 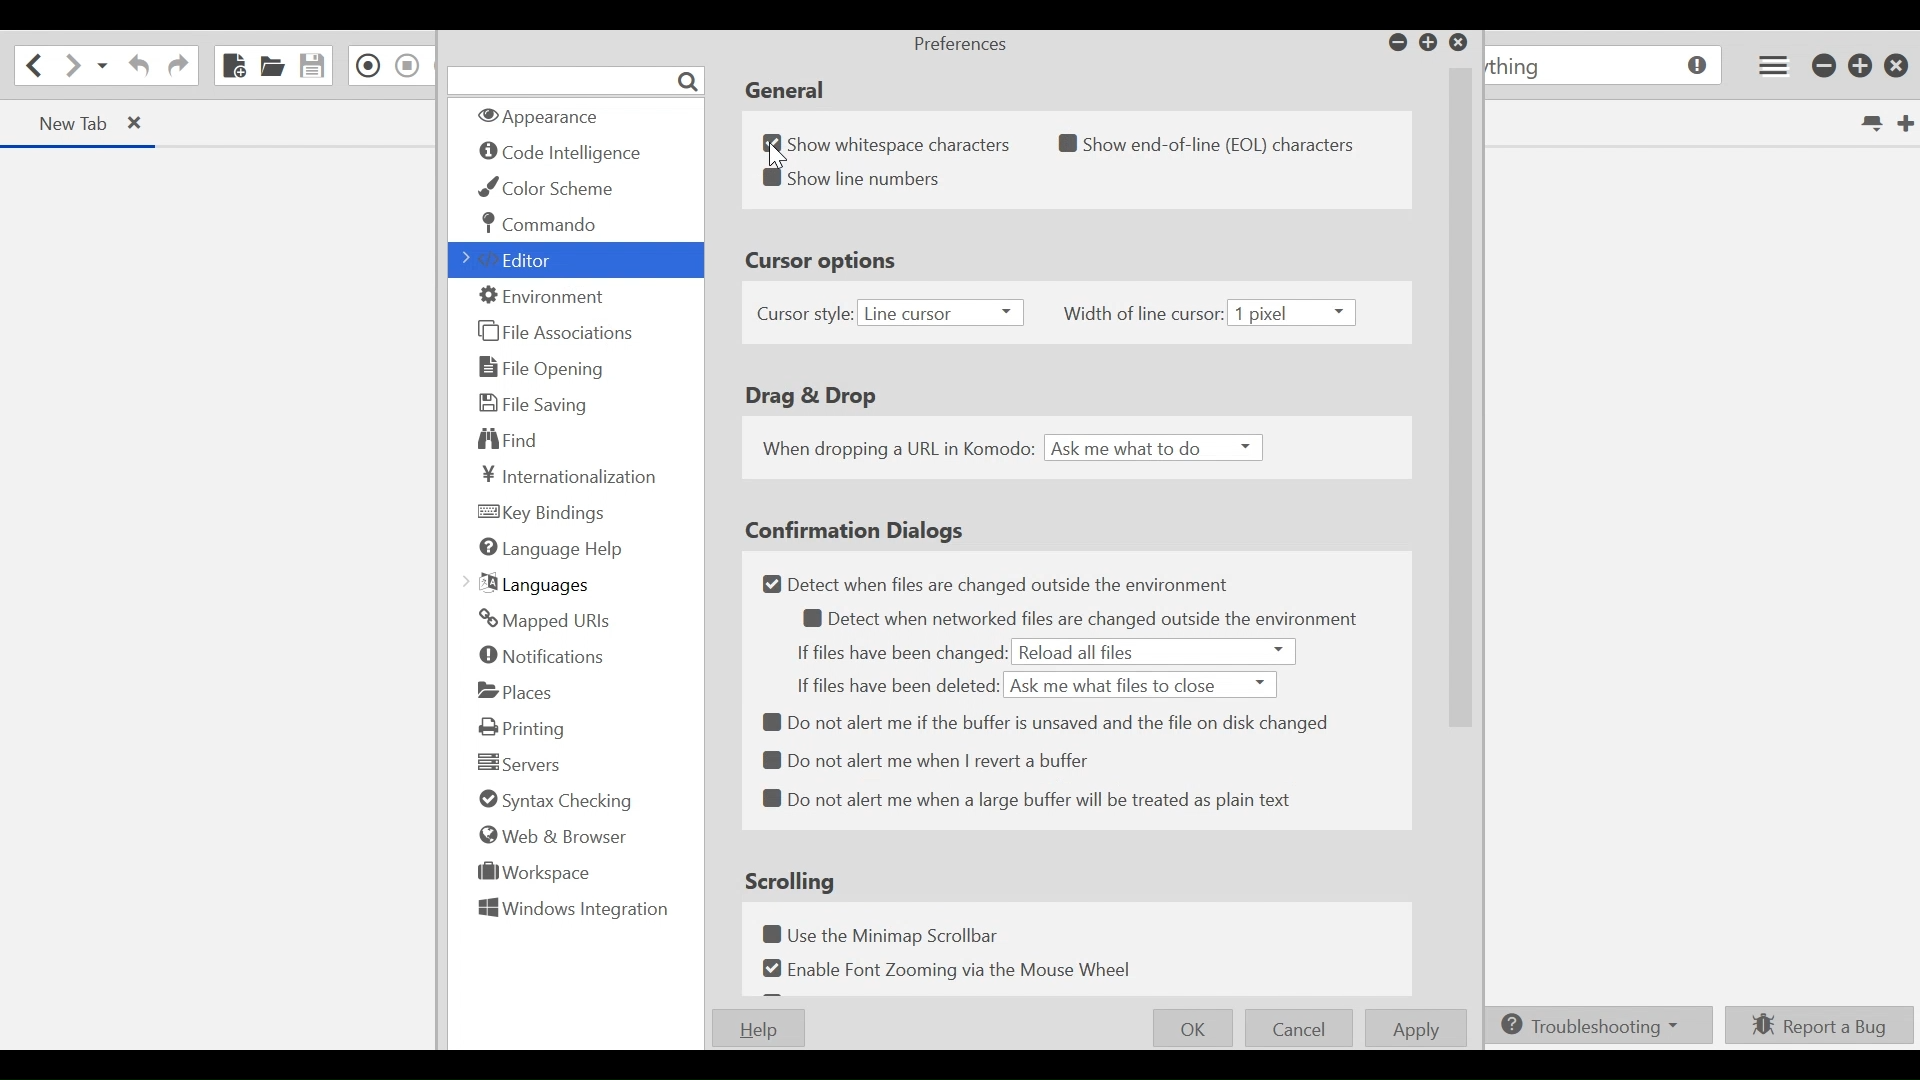 What do you see at coordinates (572, 475) in the screenshot?
I see `Internationalization` at bounding box center [572, 475].